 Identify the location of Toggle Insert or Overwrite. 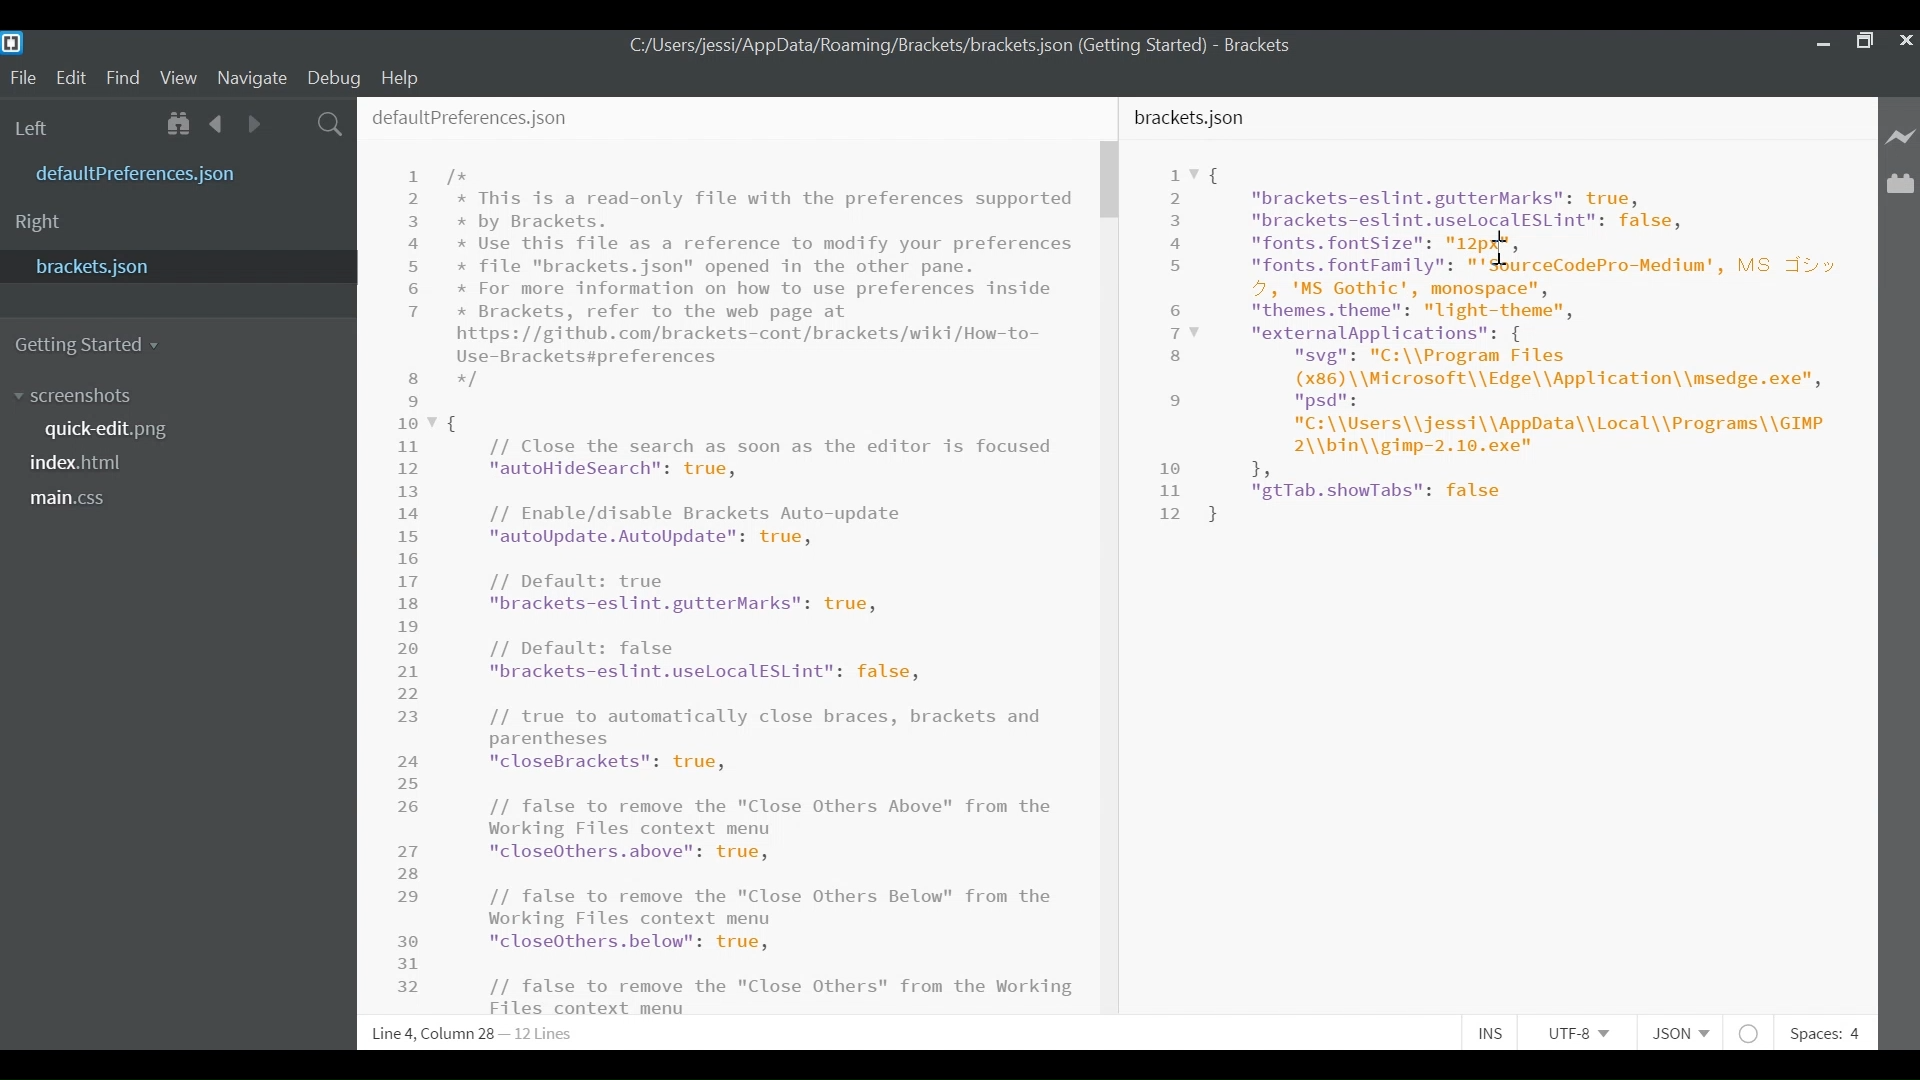
(1487, 1031).